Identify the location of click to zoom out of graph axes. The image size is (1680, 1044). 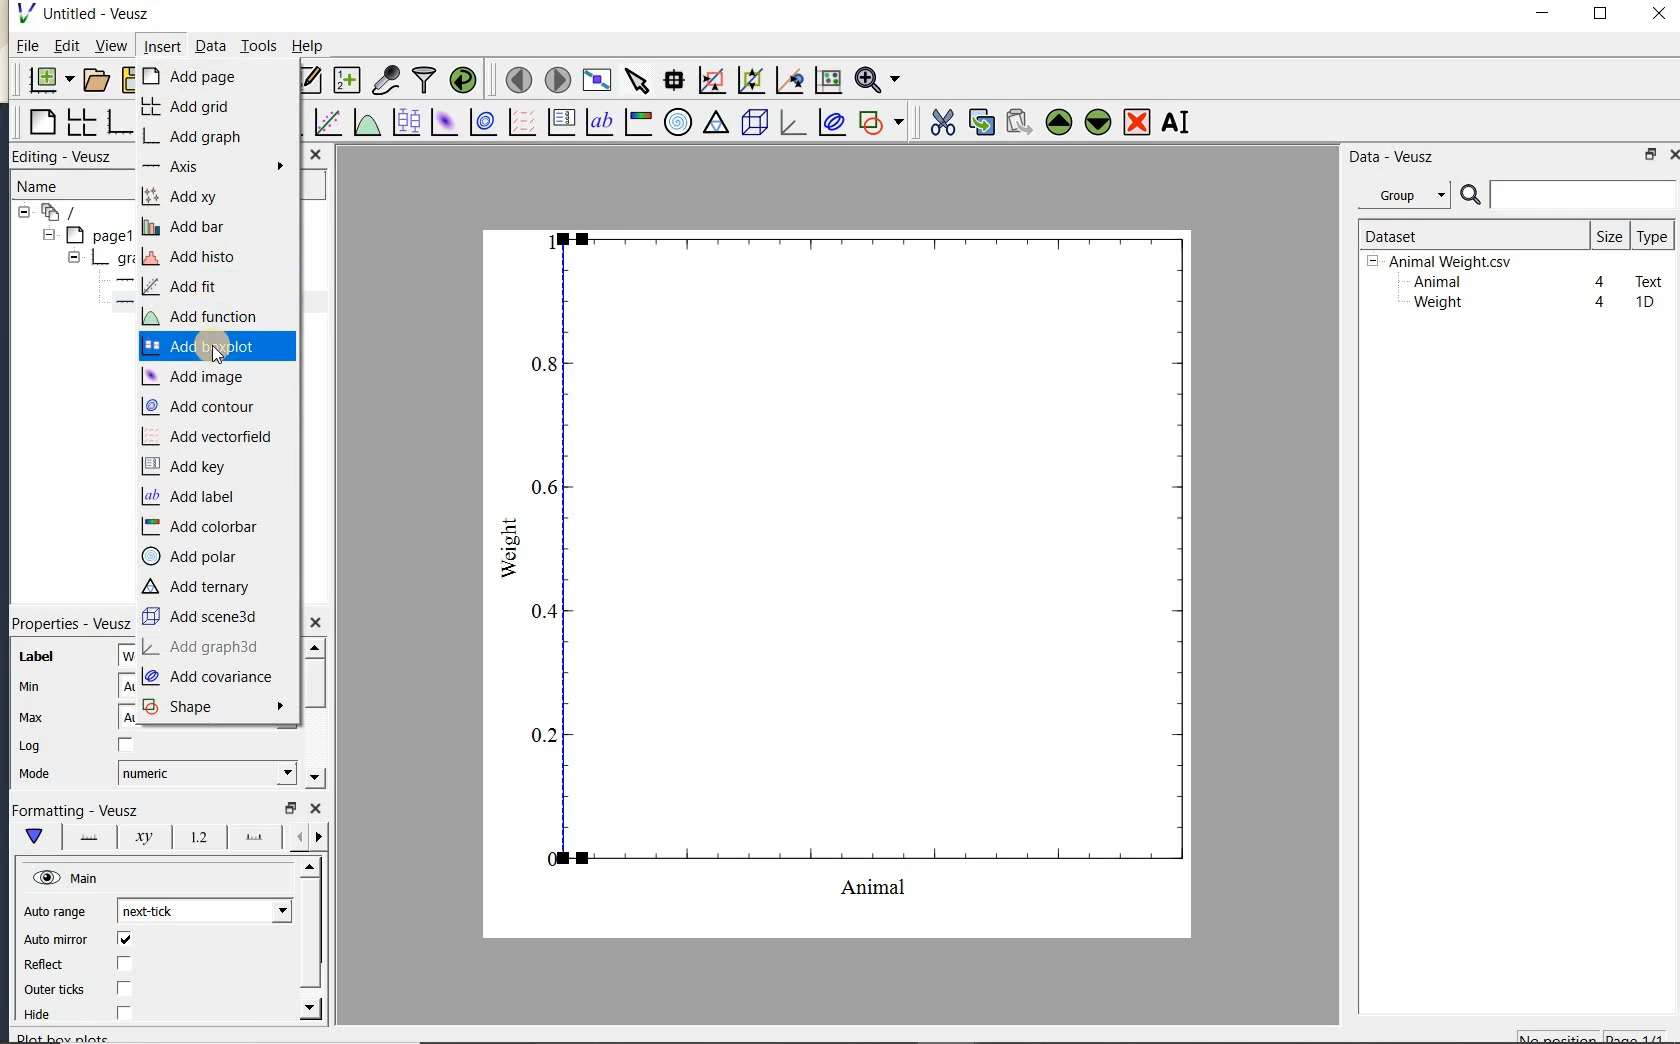
(752, 79).